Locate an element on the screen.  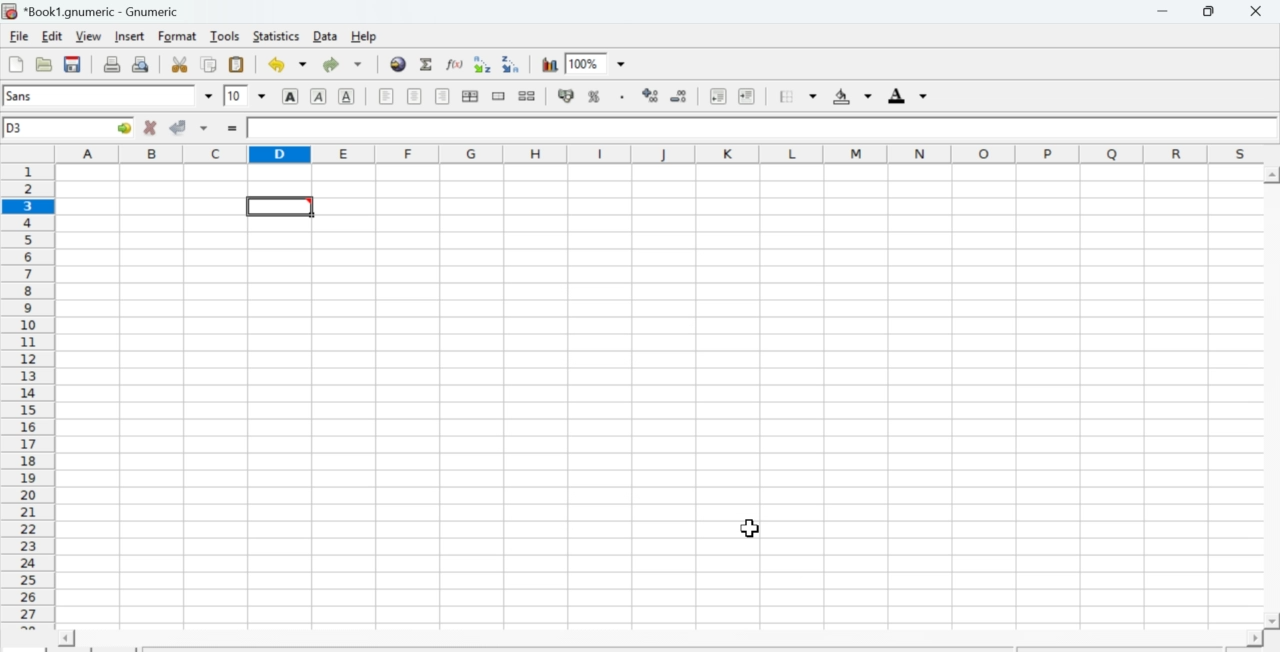
Merge cells is located at coordinates (500, 96).